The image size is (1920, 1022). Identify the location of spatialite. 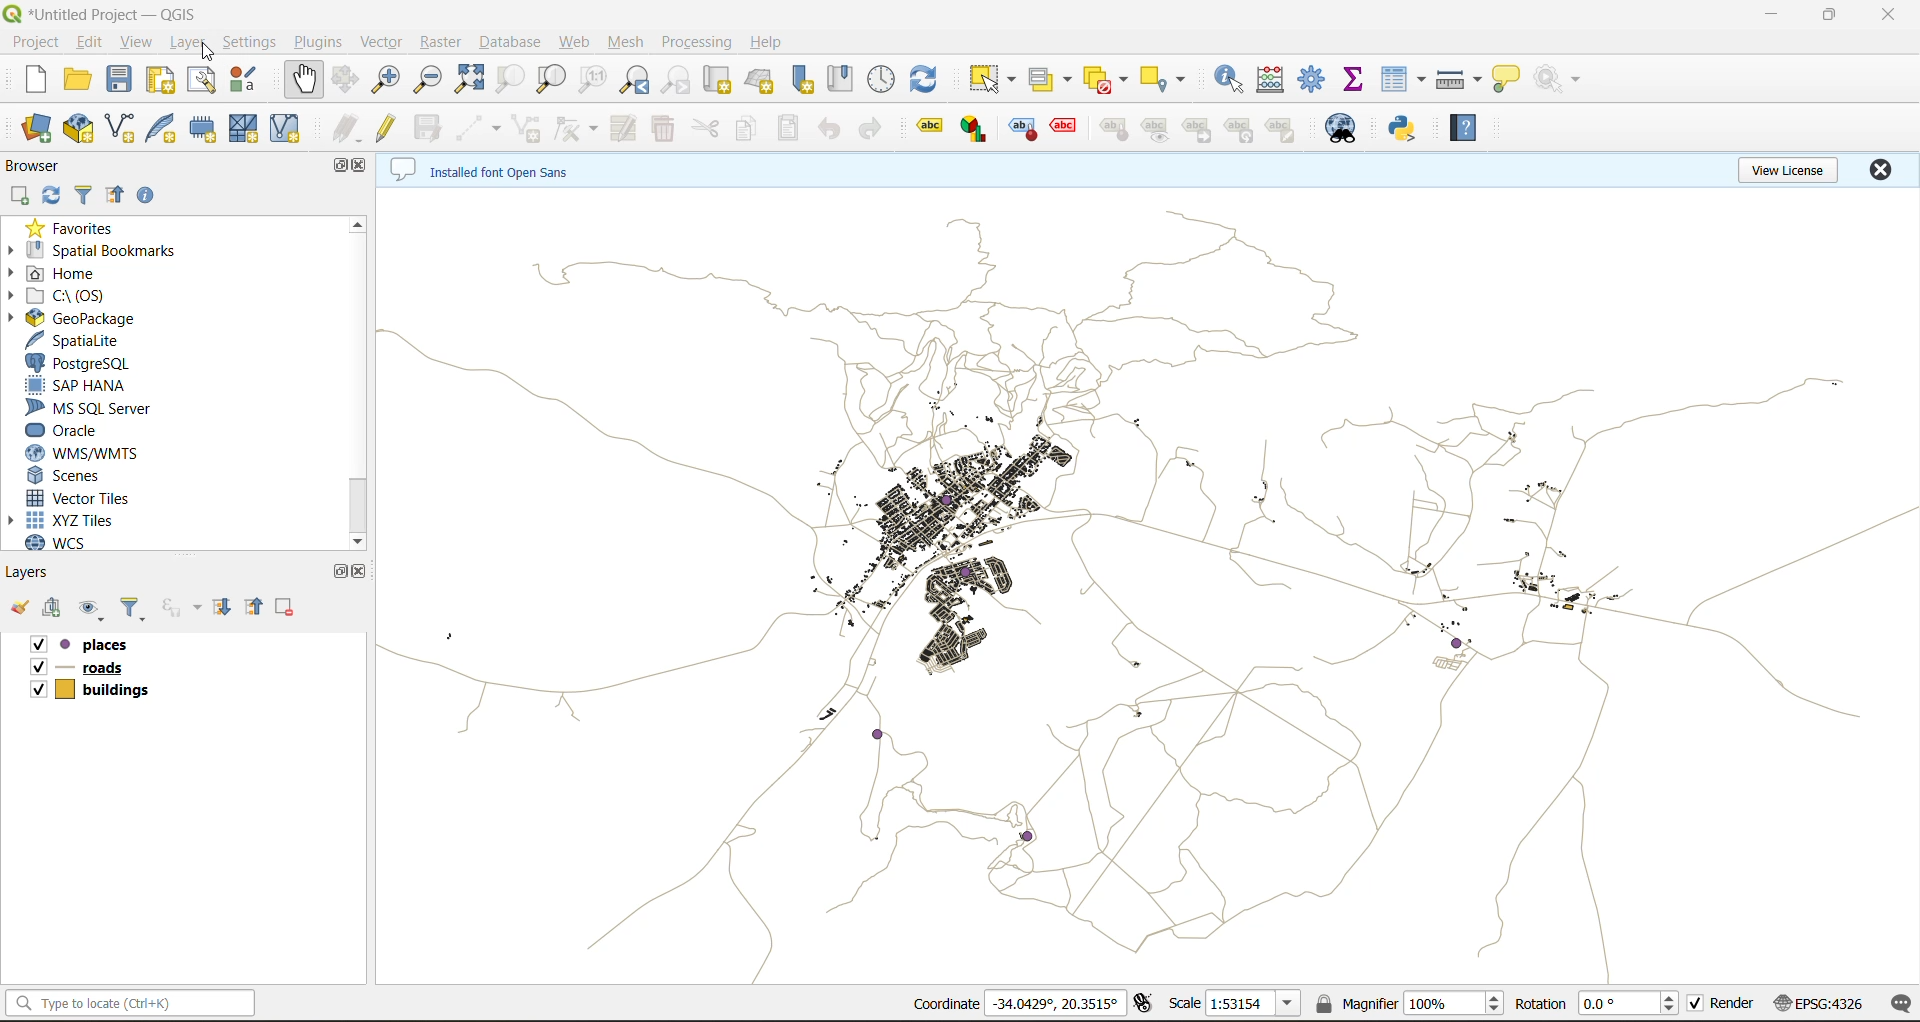
(90, 340).